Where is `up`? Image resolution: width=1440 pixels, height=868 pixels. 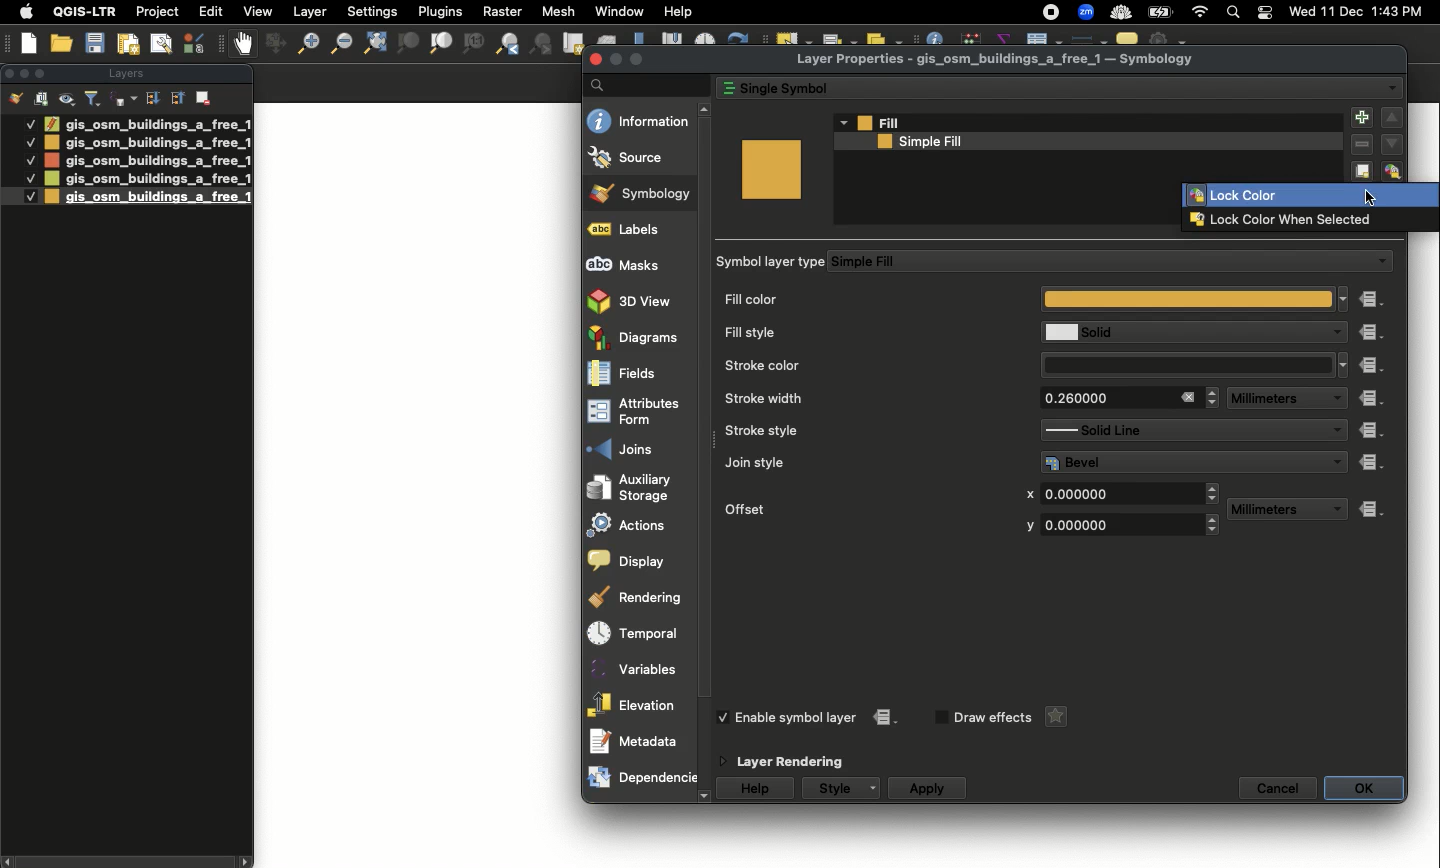
up is located at coordinates (707, 110).